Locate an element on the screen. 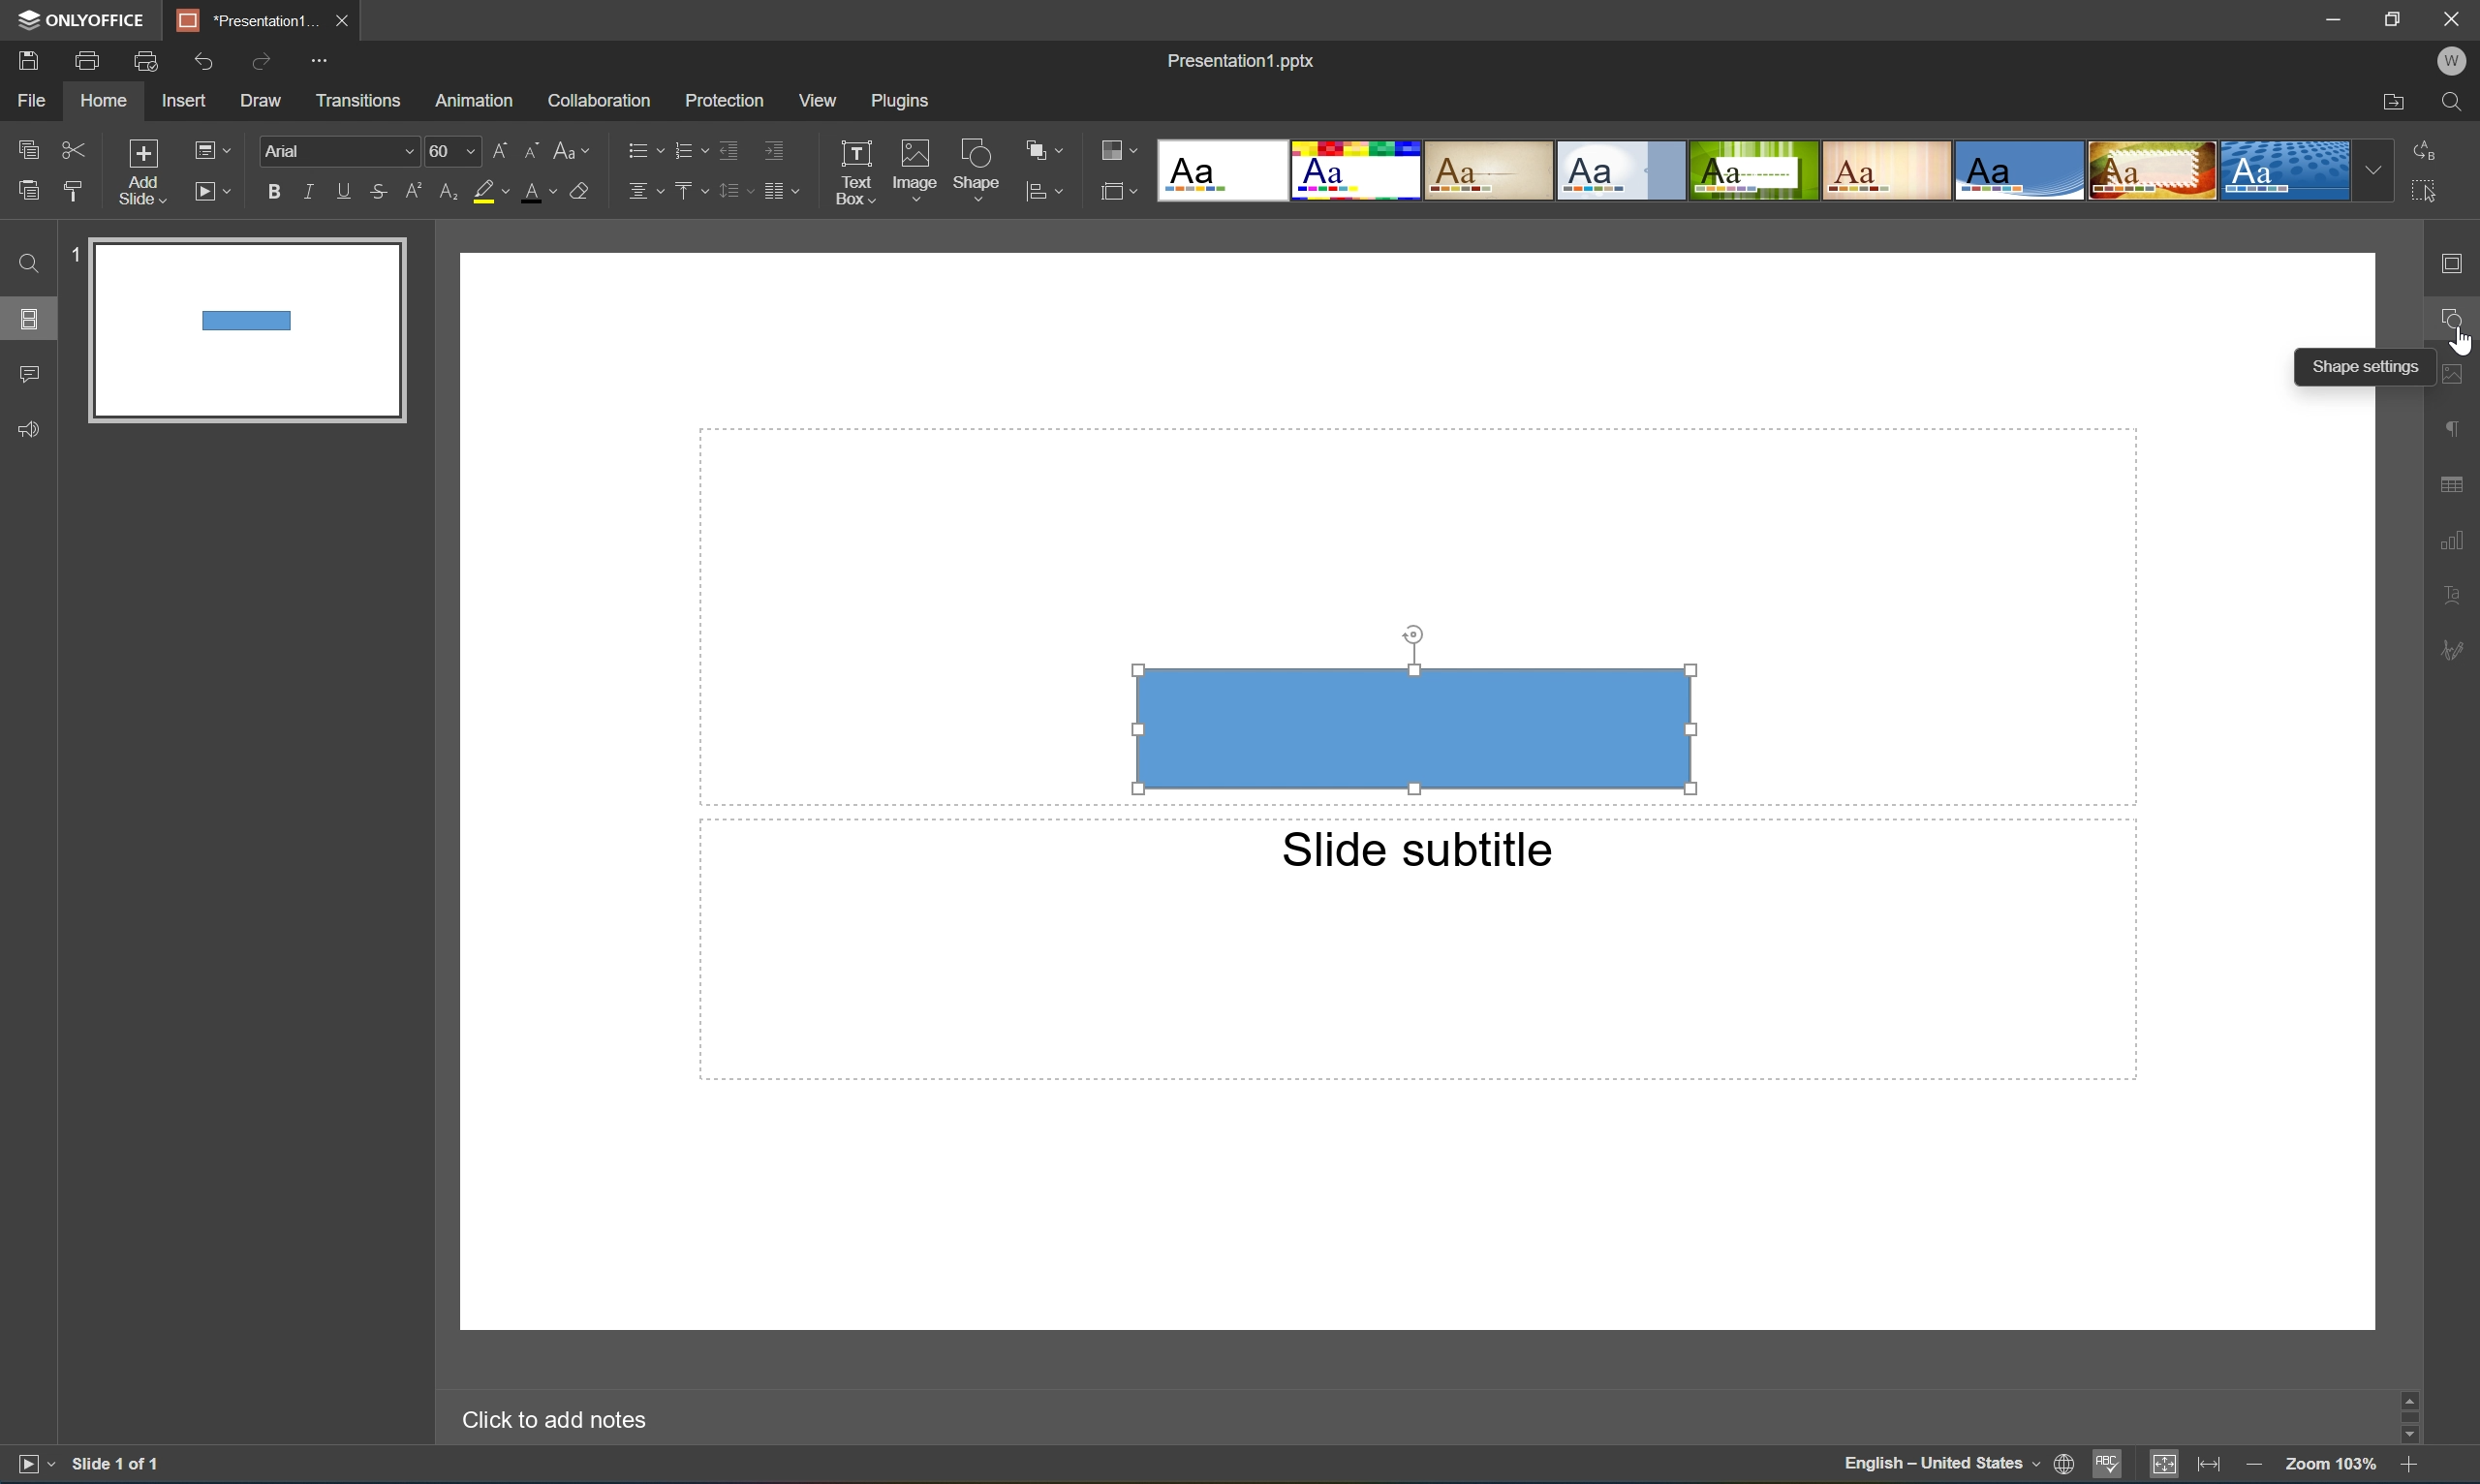 Image resolution: width=2480 pixels, height=1484 pixels. Zoom in is located at coordinates (2407, 1467).